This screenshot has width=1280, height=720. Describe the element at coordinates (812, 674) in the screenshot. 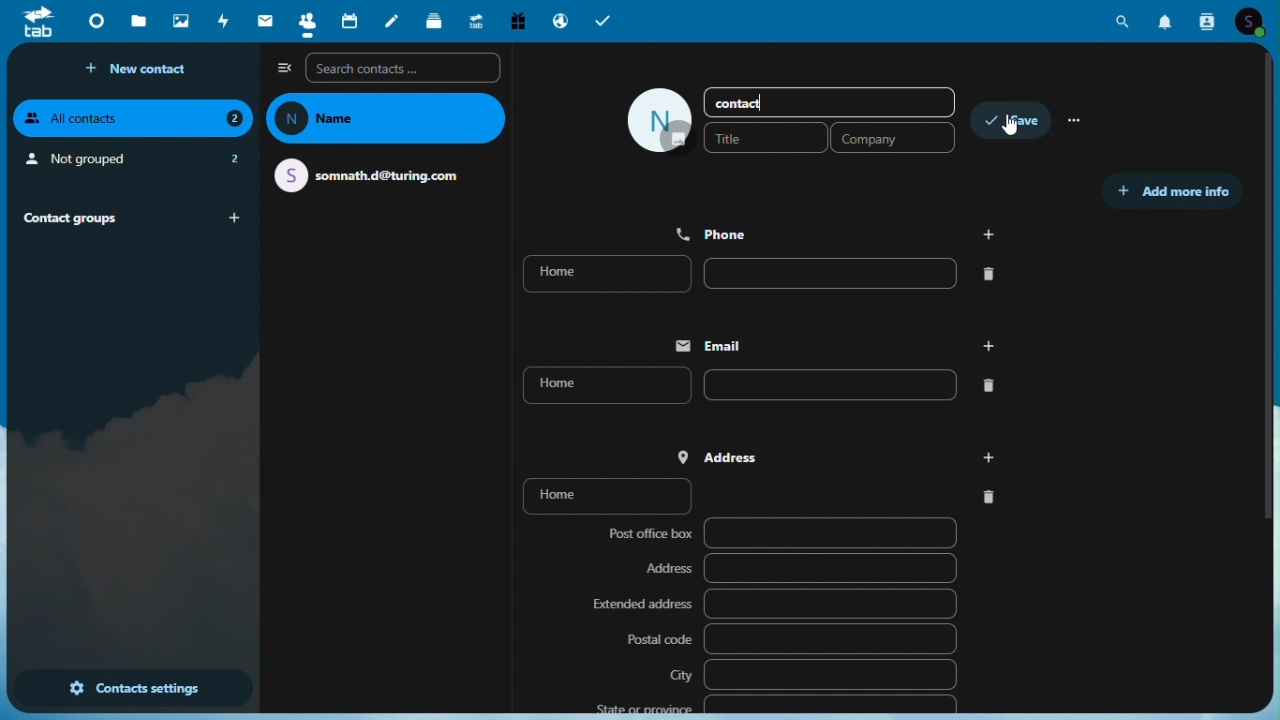

I see `City` at that location.